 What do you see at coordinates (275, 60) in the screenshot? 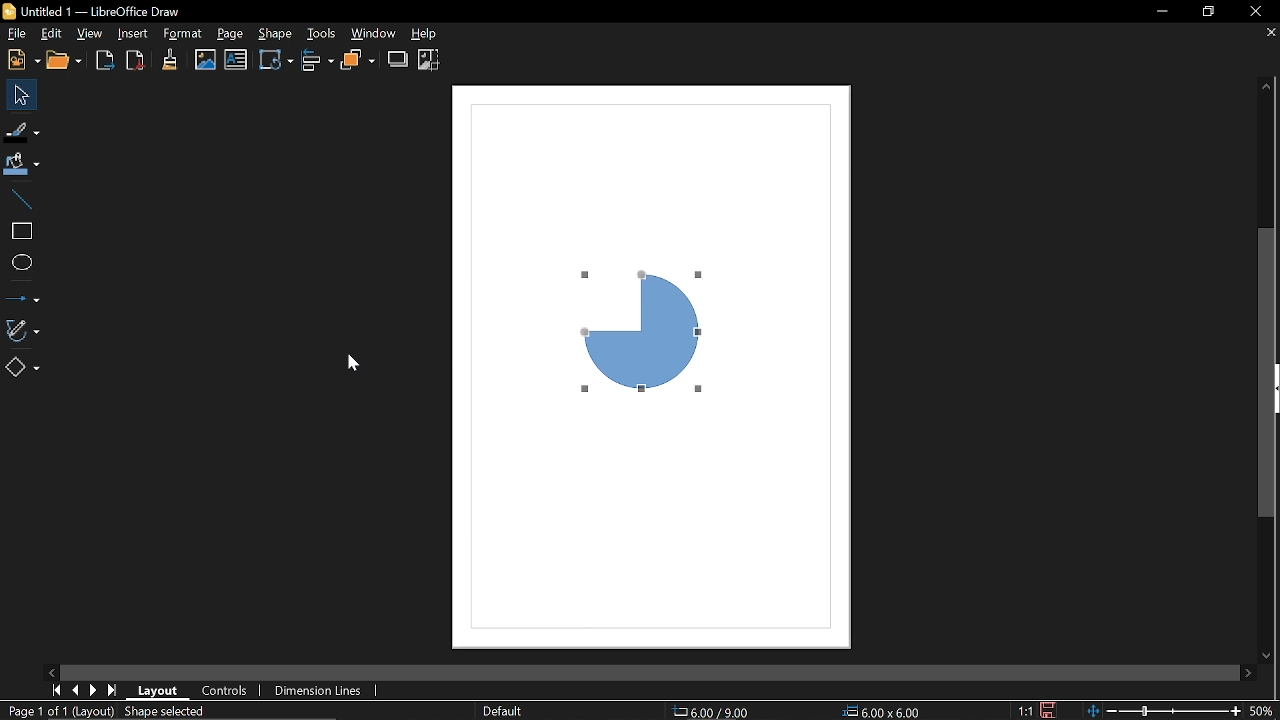
I see `Transformation` at bounding box center [275, 60].